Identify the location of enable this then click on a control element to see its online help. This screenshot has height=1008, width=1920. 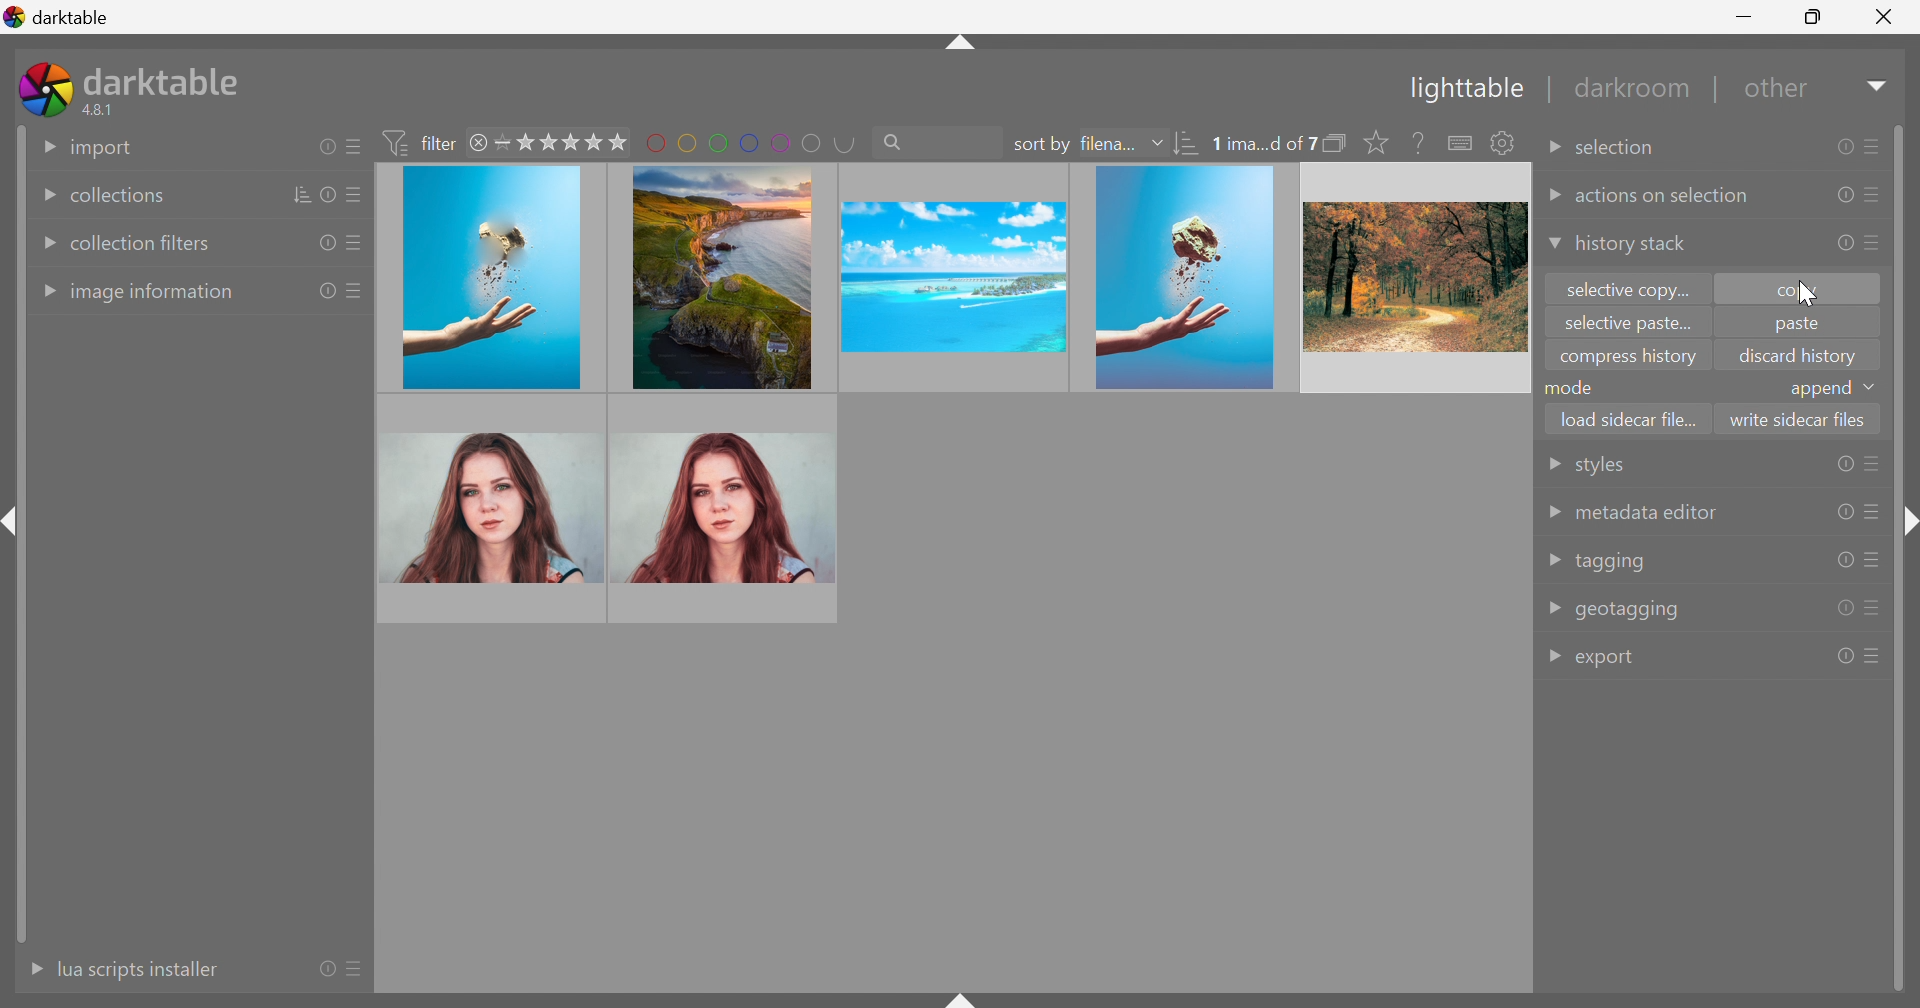
(1419, 142).